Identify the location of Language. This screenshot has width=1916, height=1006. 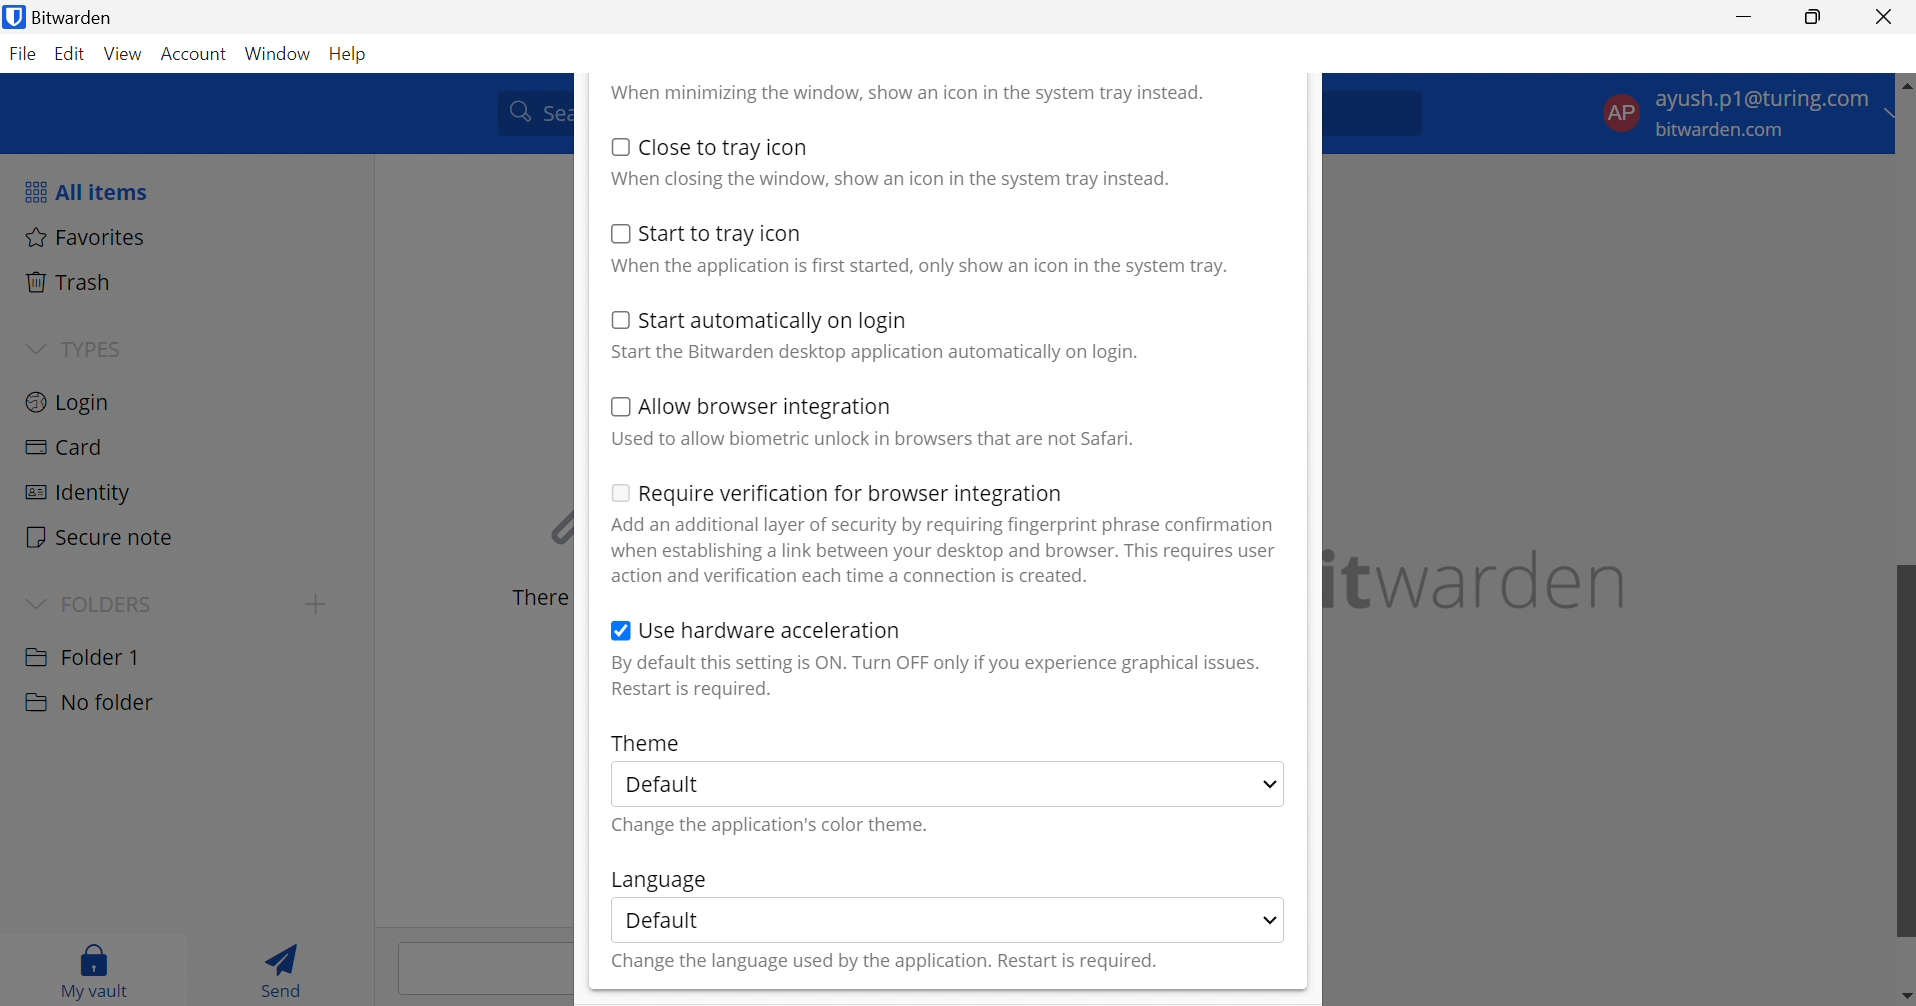
(657, 881).